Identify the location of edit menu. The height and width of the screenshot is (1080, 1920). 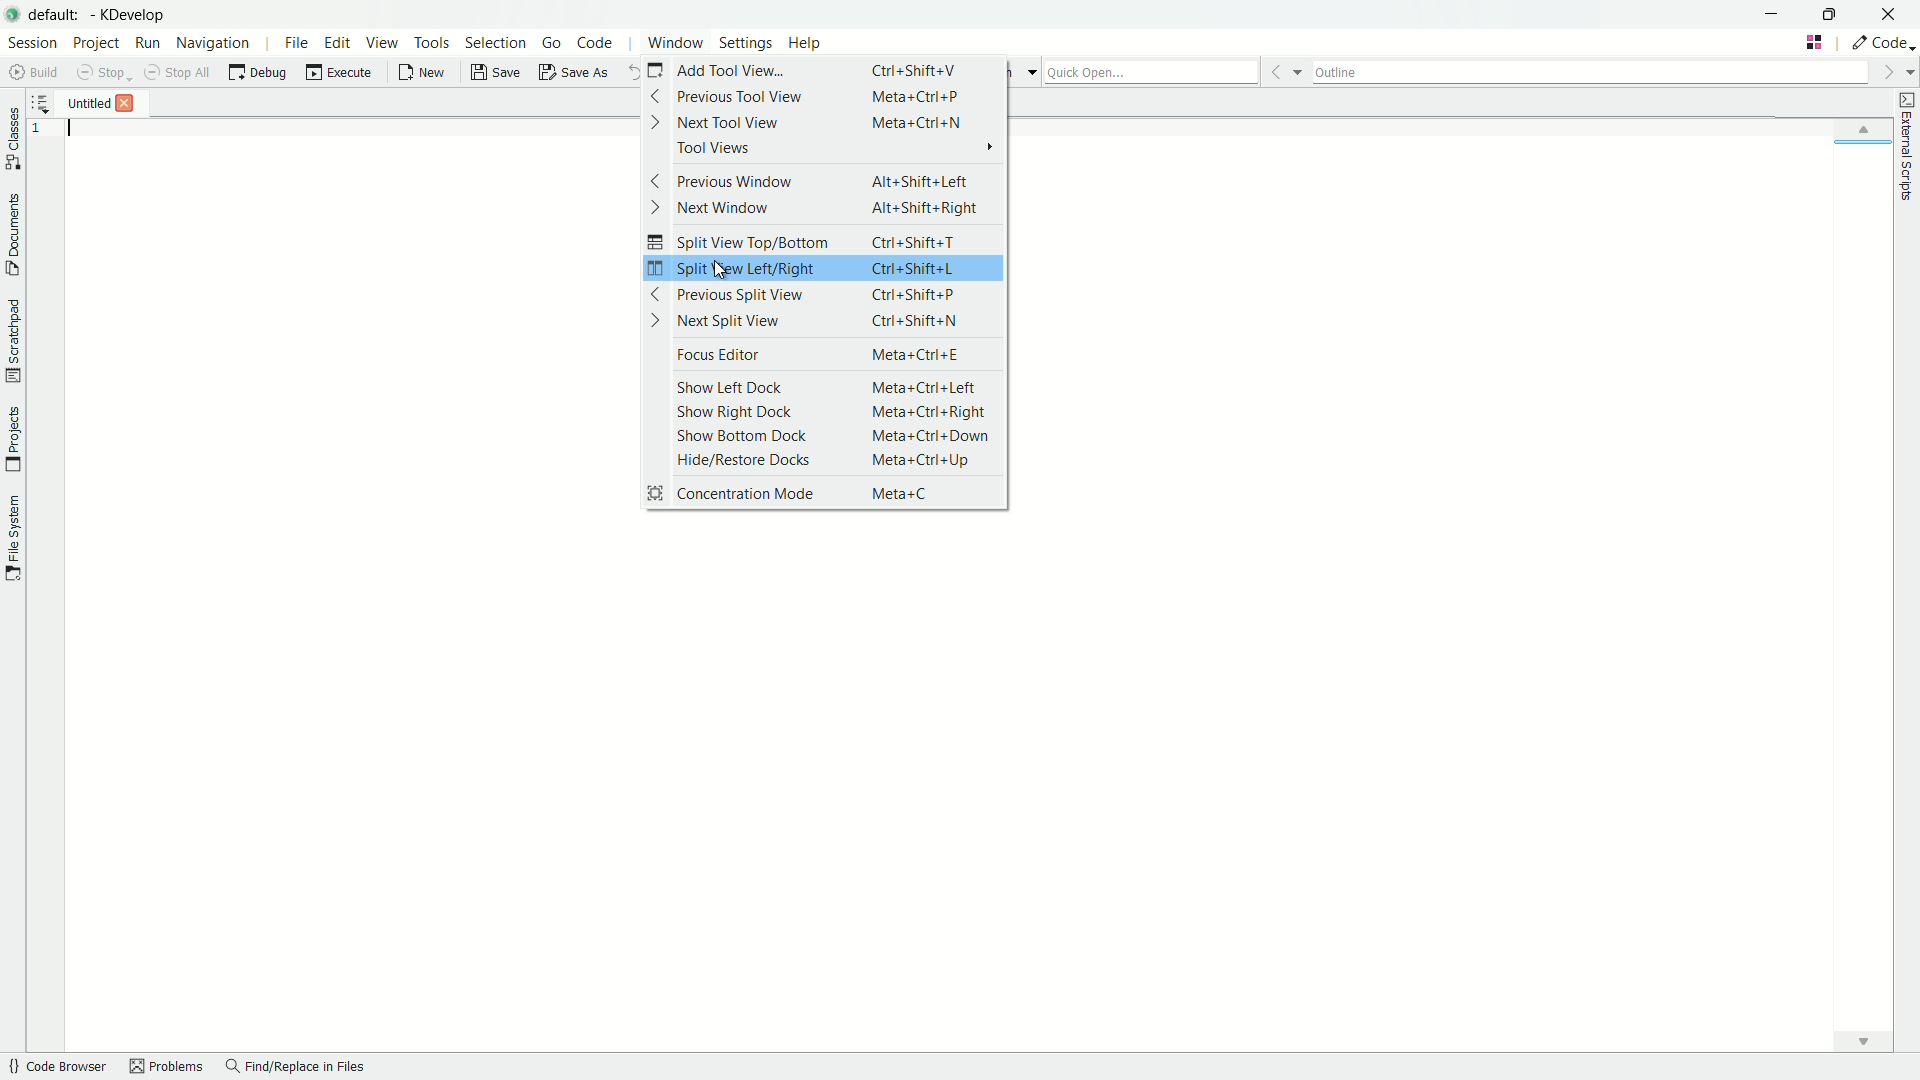
(341, 43).